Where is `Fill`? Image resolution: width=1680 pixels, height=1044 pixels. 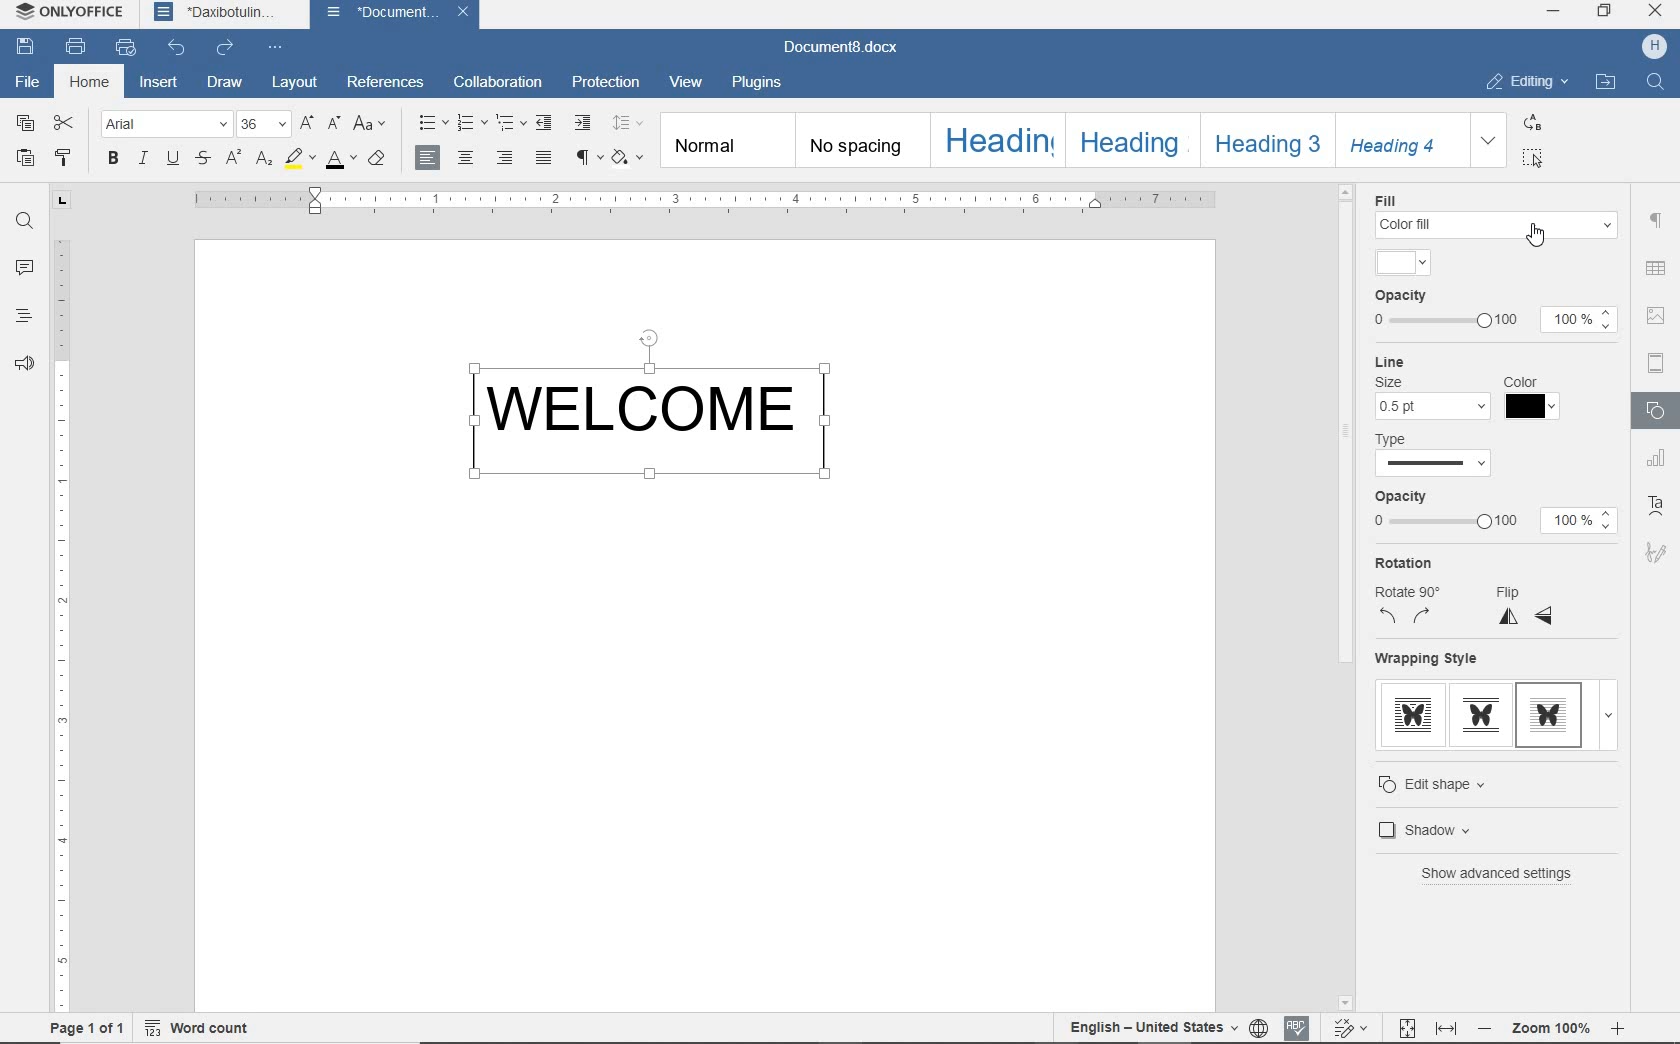 Fill is located at coordinates (1385, 200).